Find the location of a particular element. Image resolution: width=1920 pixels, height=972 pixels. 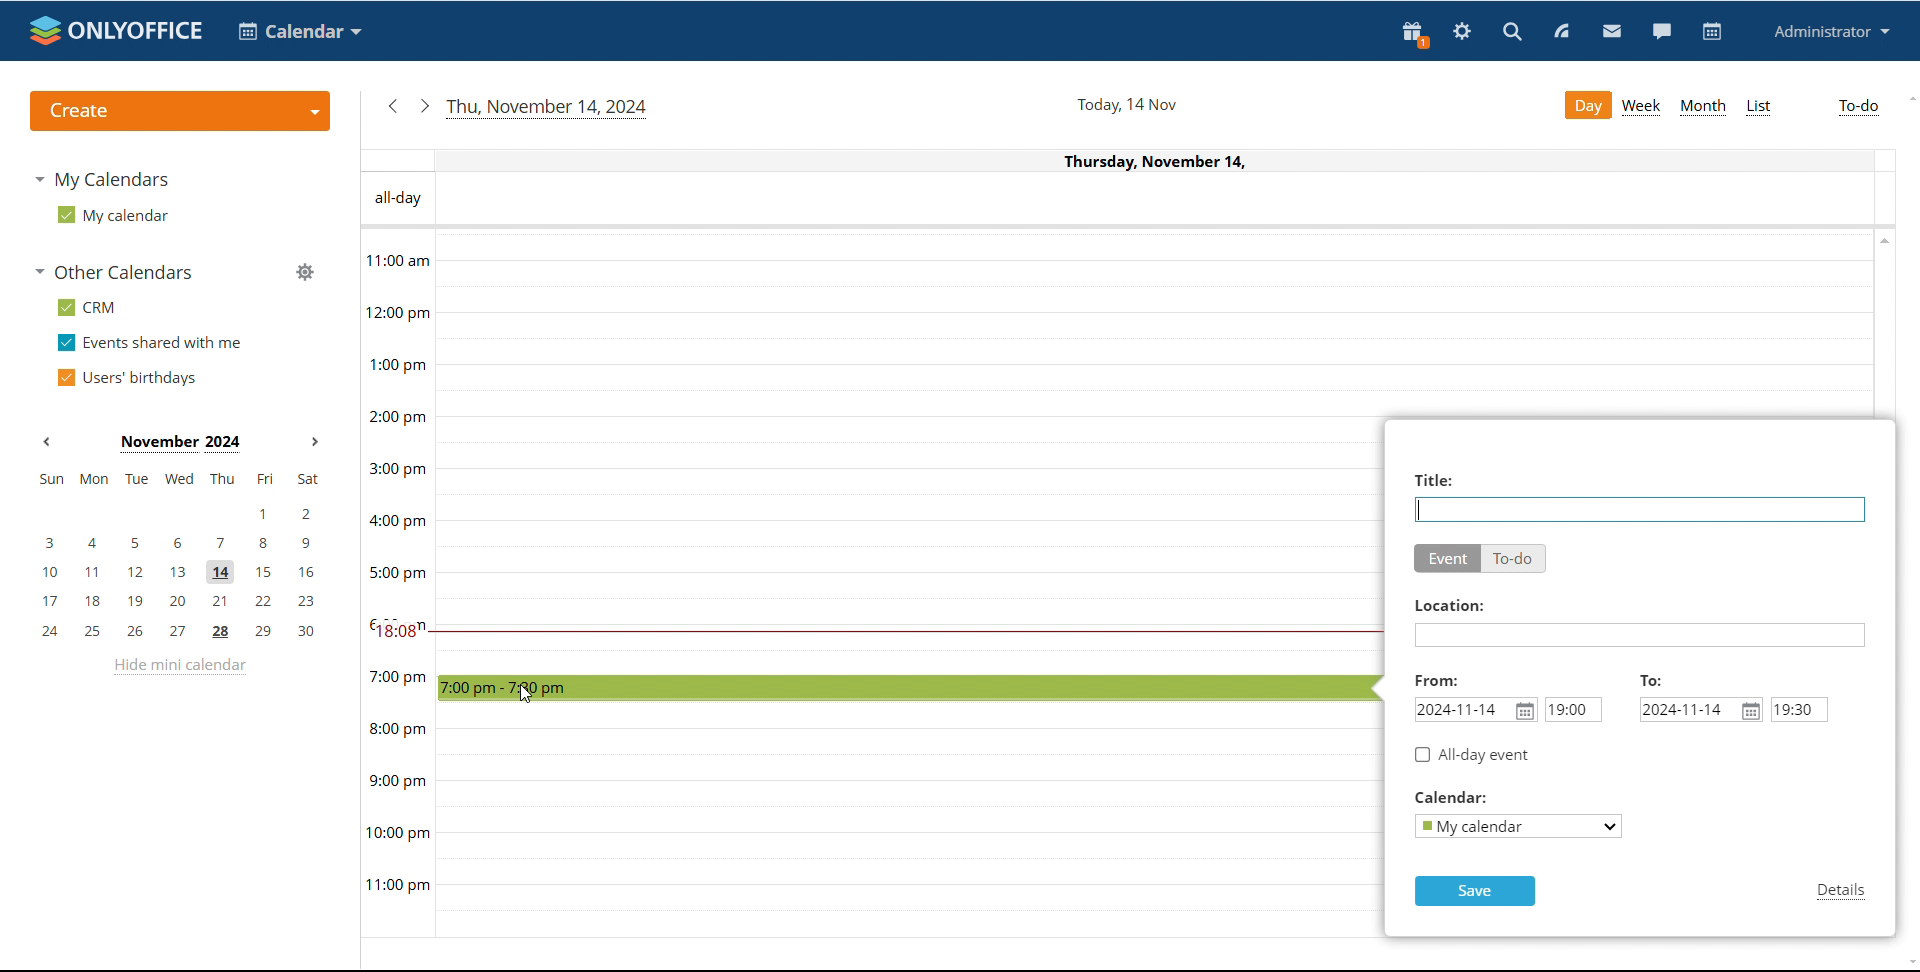

previous date is located at coordinates (395, 107).